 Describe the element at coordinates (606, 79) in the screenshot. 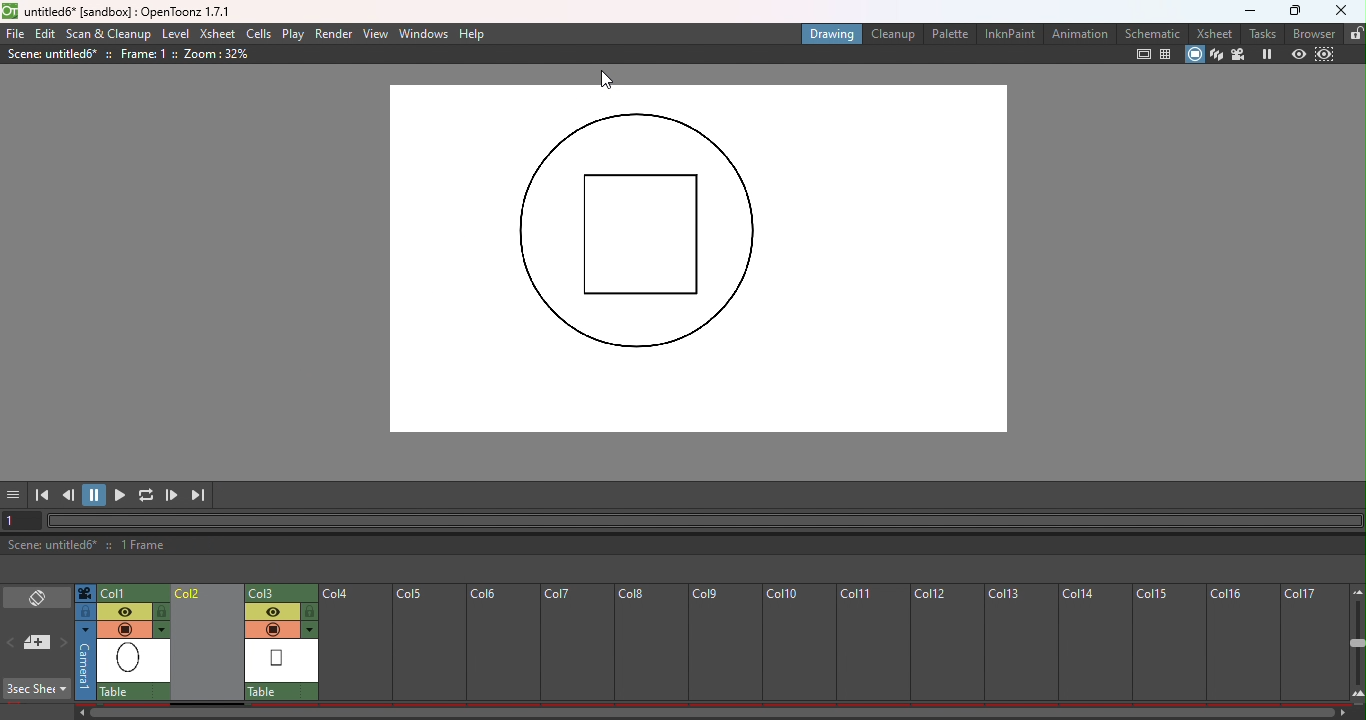

I see `Cursor` at that location.